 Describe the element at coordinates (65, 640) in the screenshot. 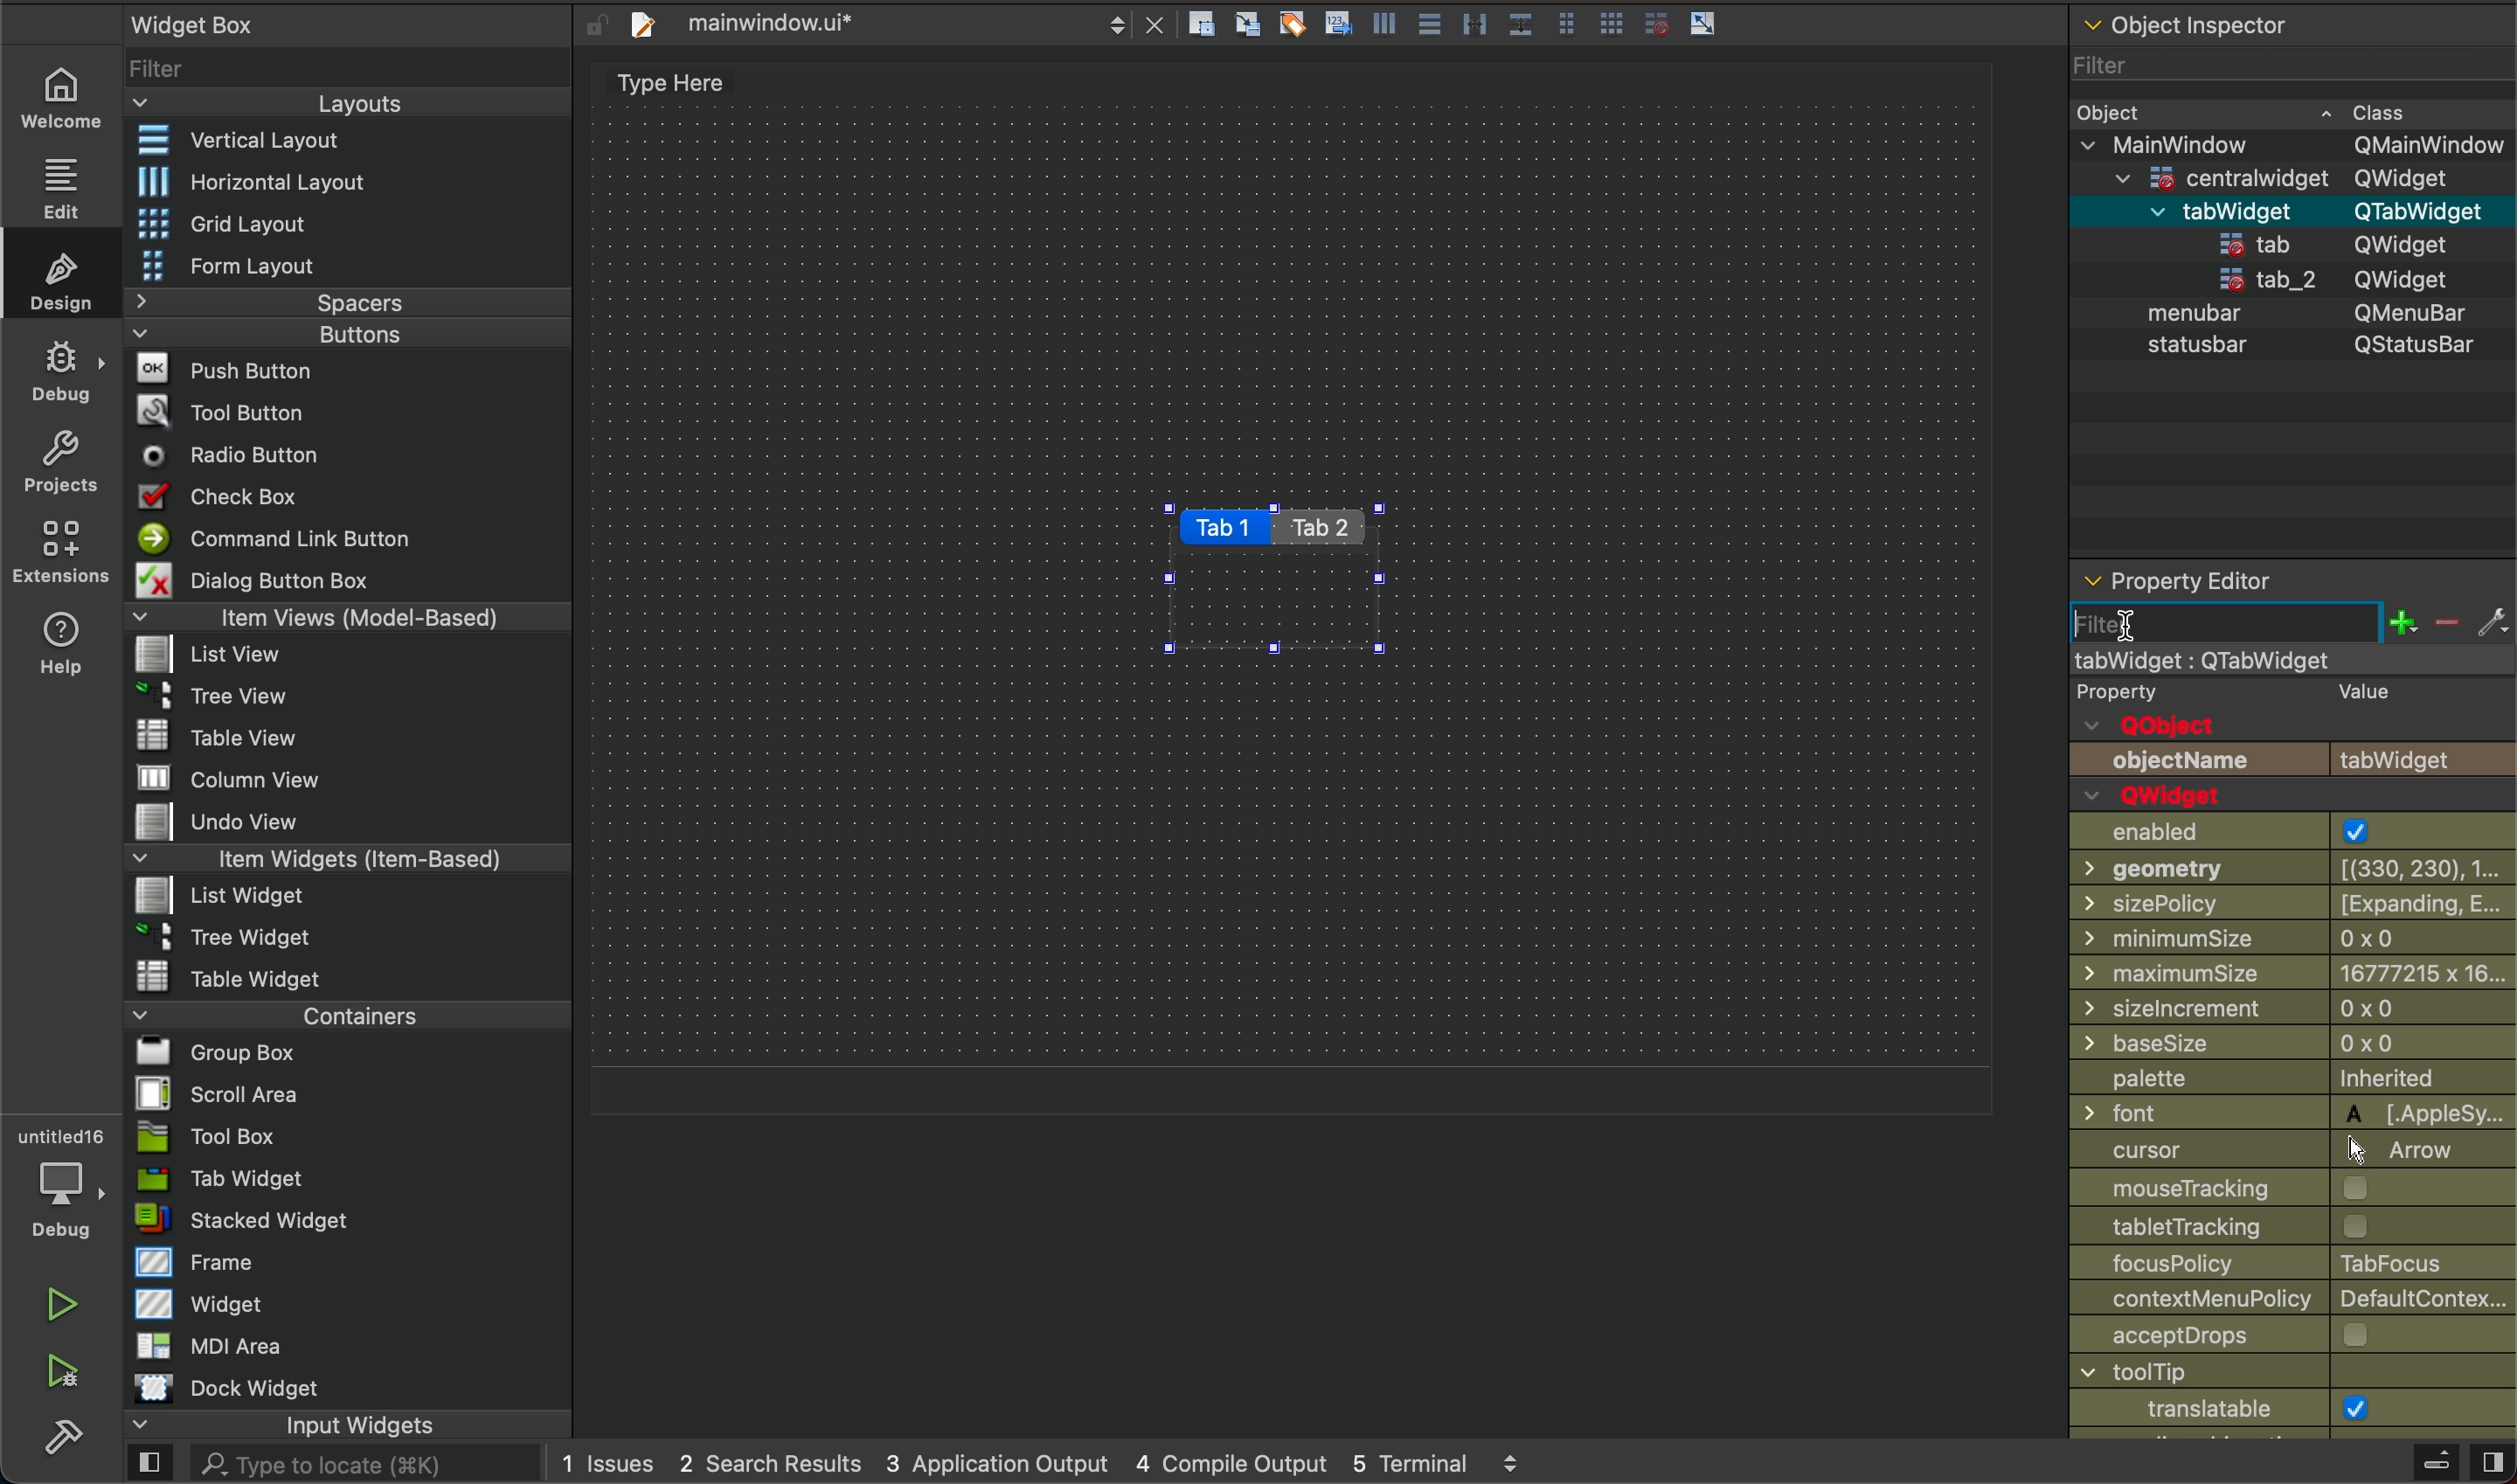

I see `help` at that location.